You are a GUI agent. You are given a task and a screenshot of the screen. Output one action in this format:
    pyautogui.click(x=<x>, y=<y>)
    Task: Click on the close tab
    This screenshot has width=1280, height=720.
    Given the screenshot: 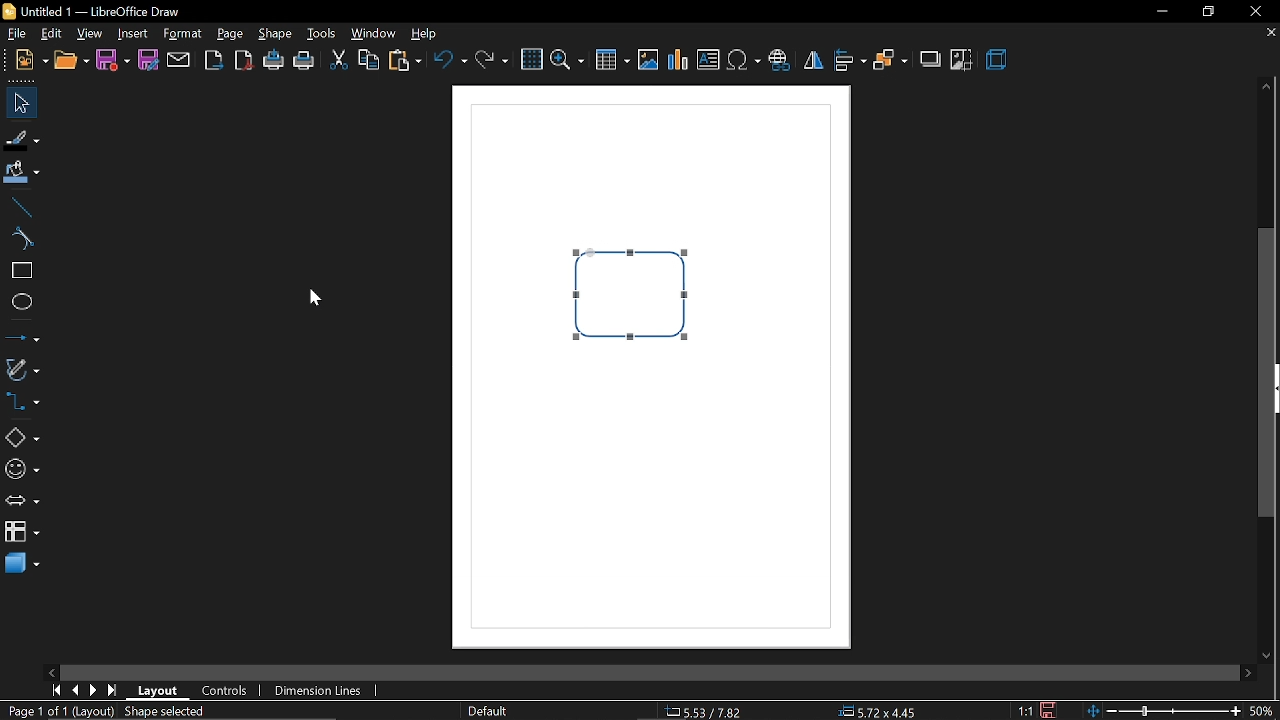 What is the action you would take?
    pyautogui.click(x=1270, y=34)
    